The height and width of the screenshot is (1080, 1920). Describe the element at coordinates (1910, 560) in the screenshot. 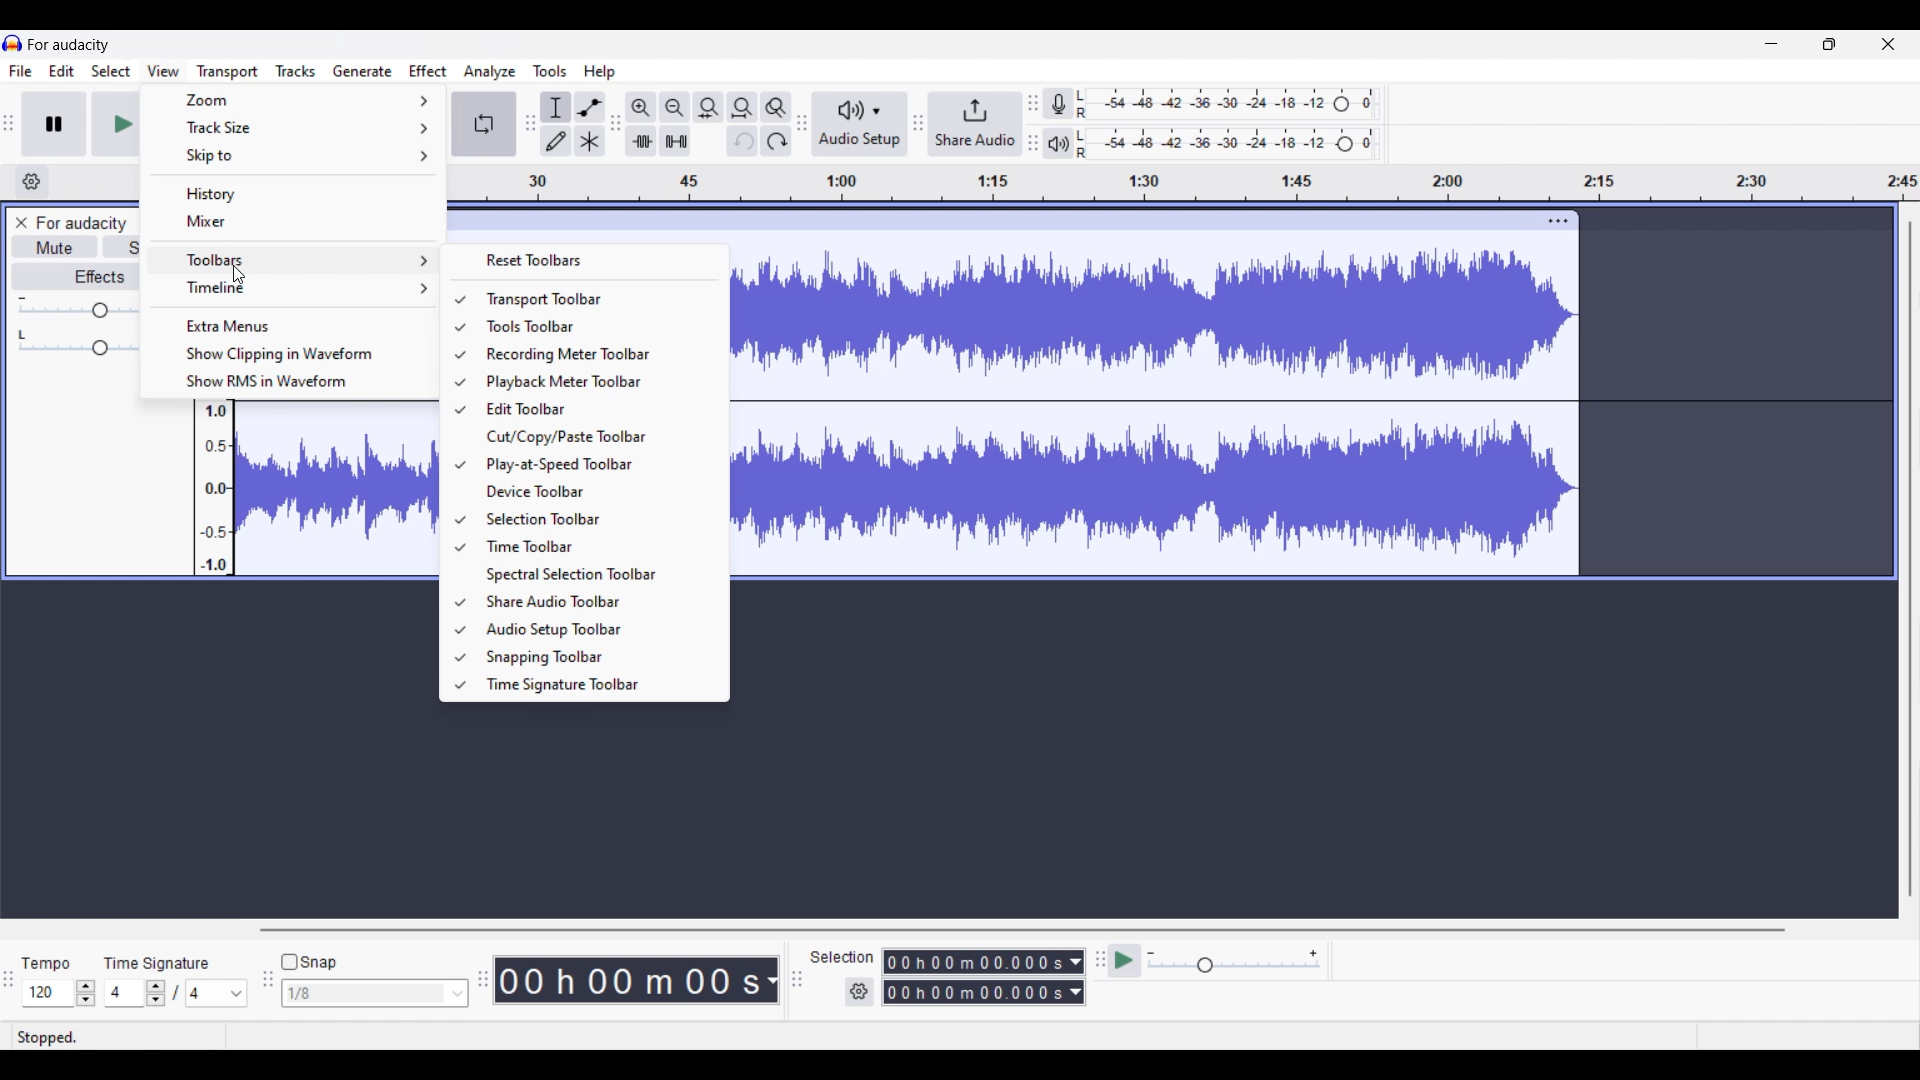

I see `Vertical slide bar` at that location.